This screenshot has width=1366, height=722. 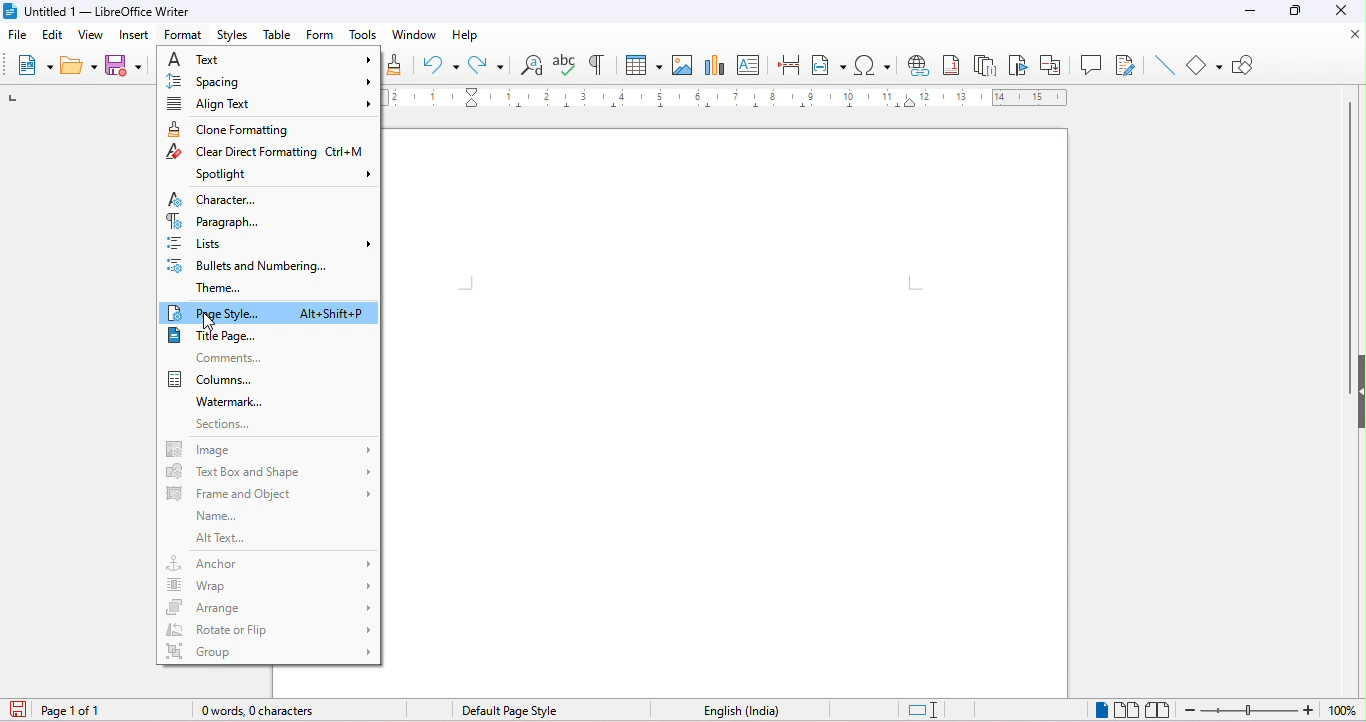 I want to click on spotlight, so click(x=278, y=177).